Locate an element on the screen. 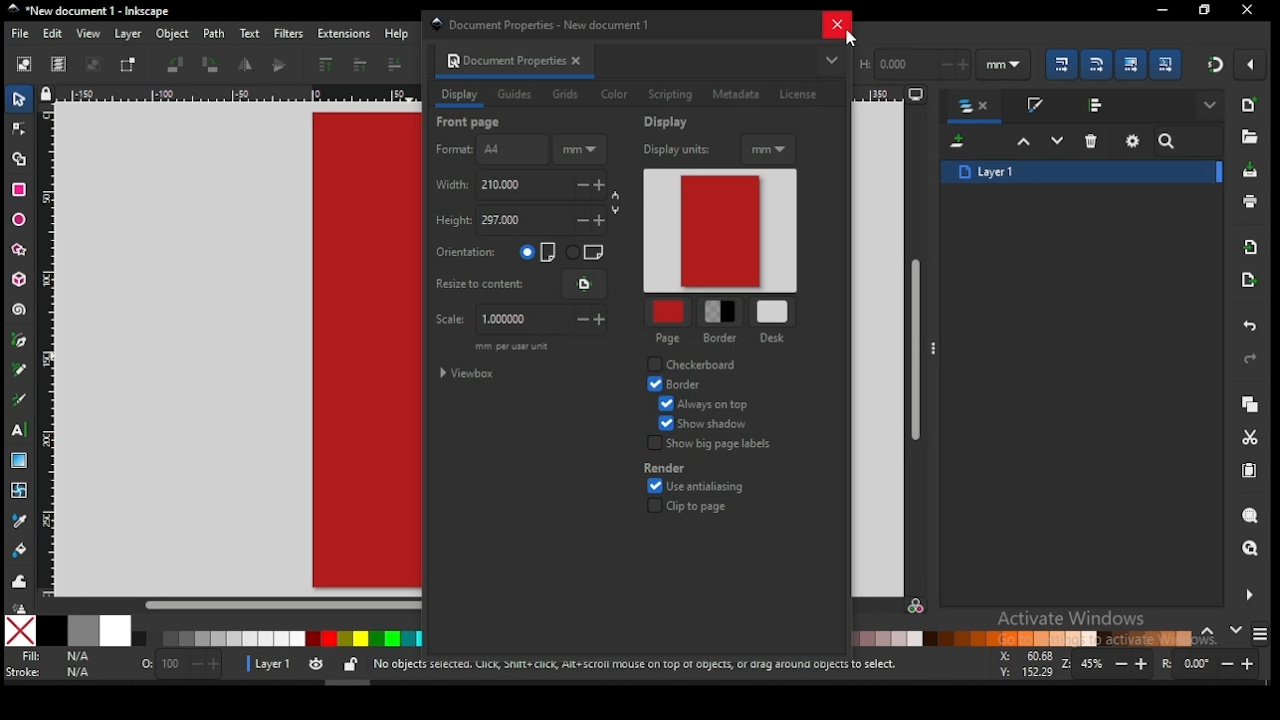 The height and width of the screenshot is (720, 1280). units is located at coordinates (579, 150).